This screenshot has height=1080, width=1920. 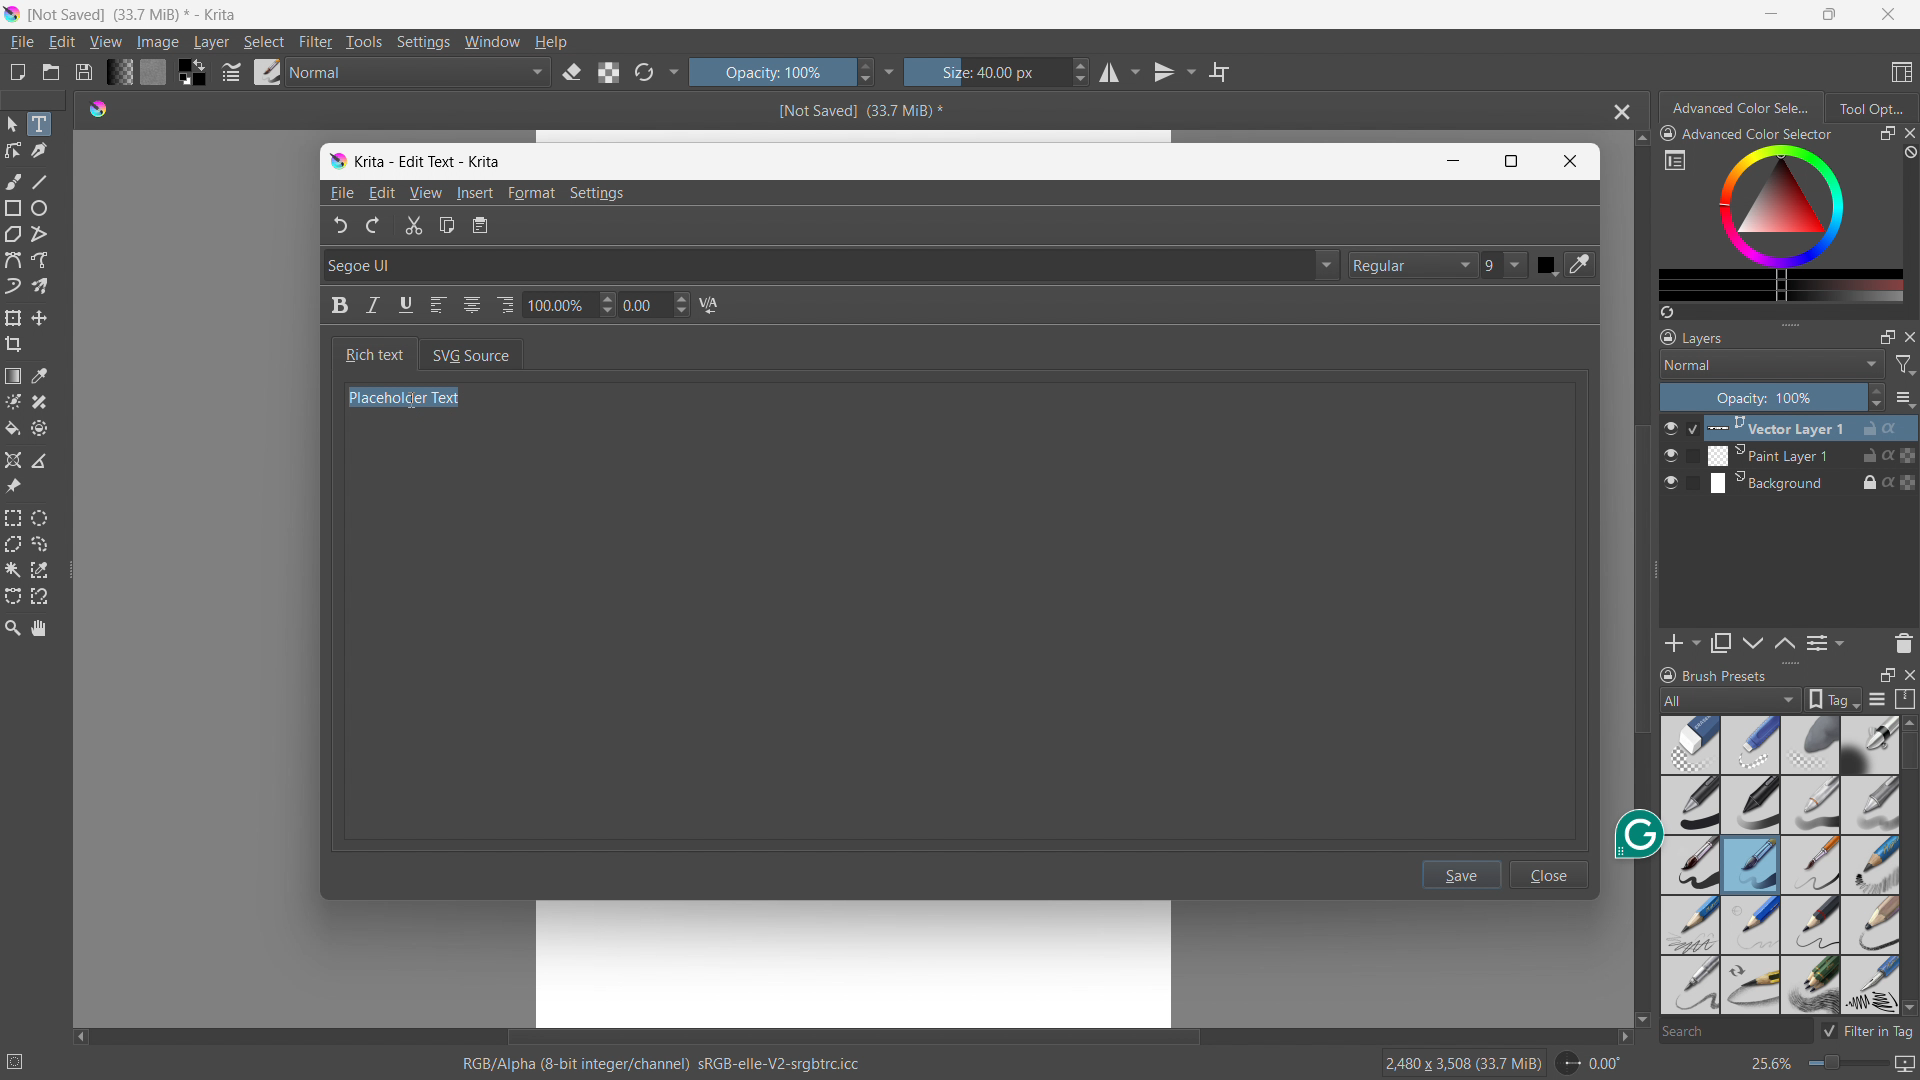 What do you see at coordinates (13, 287) in the screenshot?
I see `dynamic brush tool` at bounding box center [13, 287].